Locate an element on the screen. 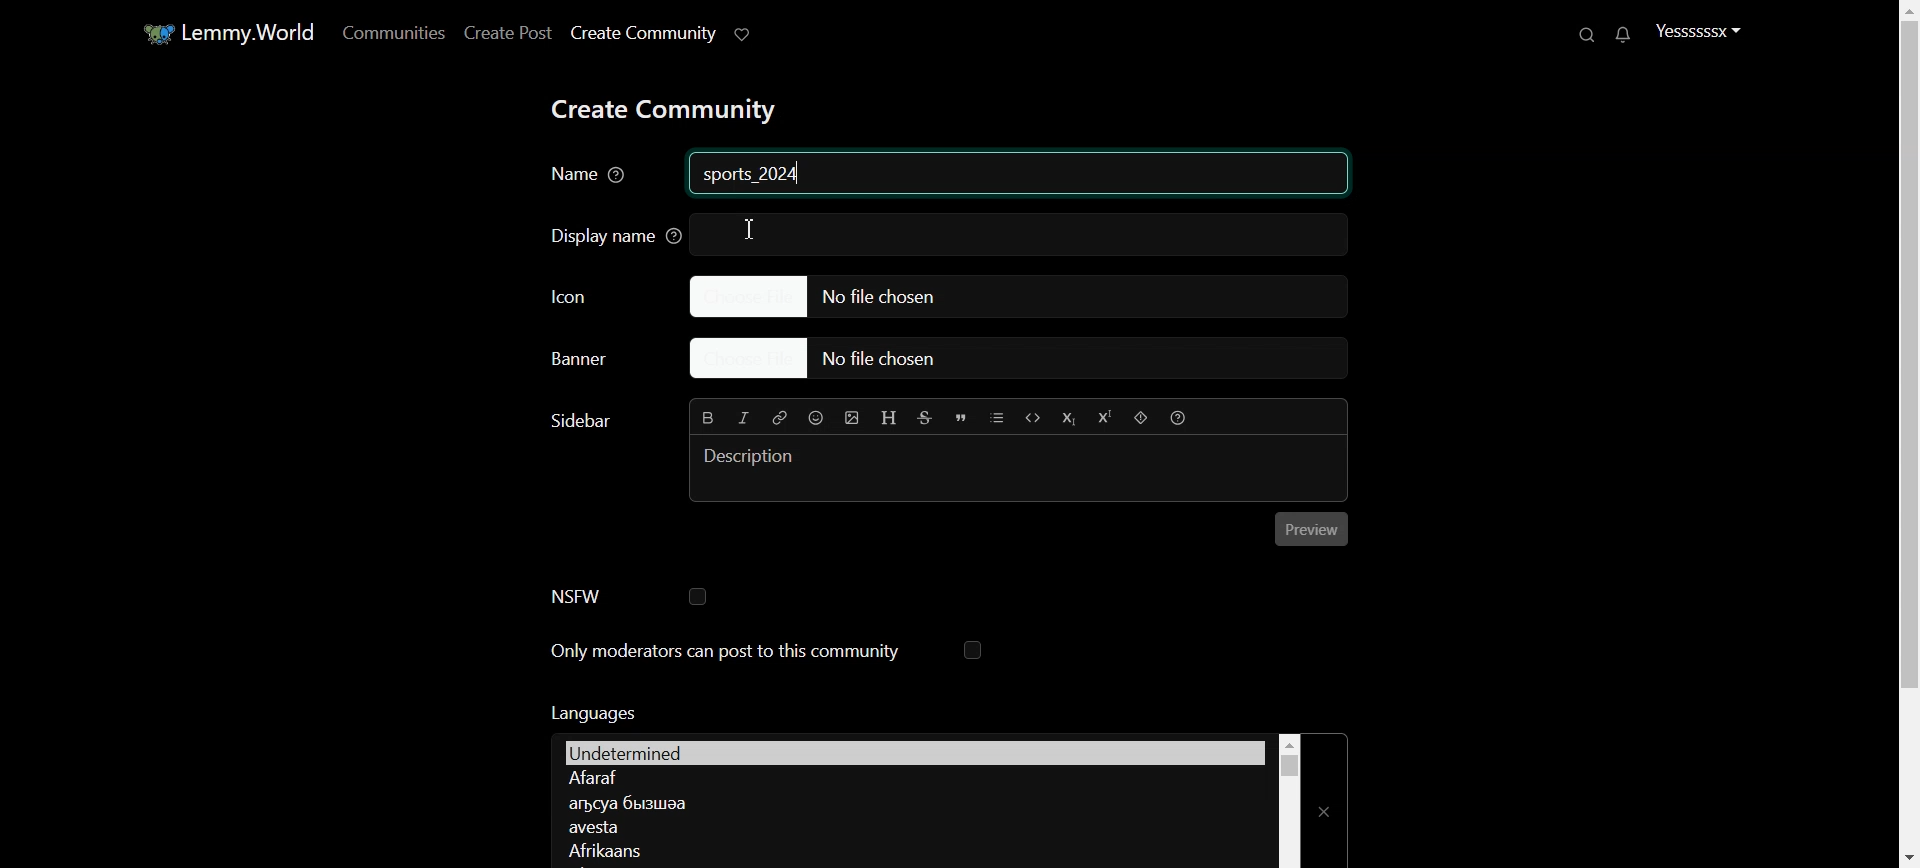 The height and width of the screenshot is (868, 1920). Formatting Help is located at coordinates (1177, 417).